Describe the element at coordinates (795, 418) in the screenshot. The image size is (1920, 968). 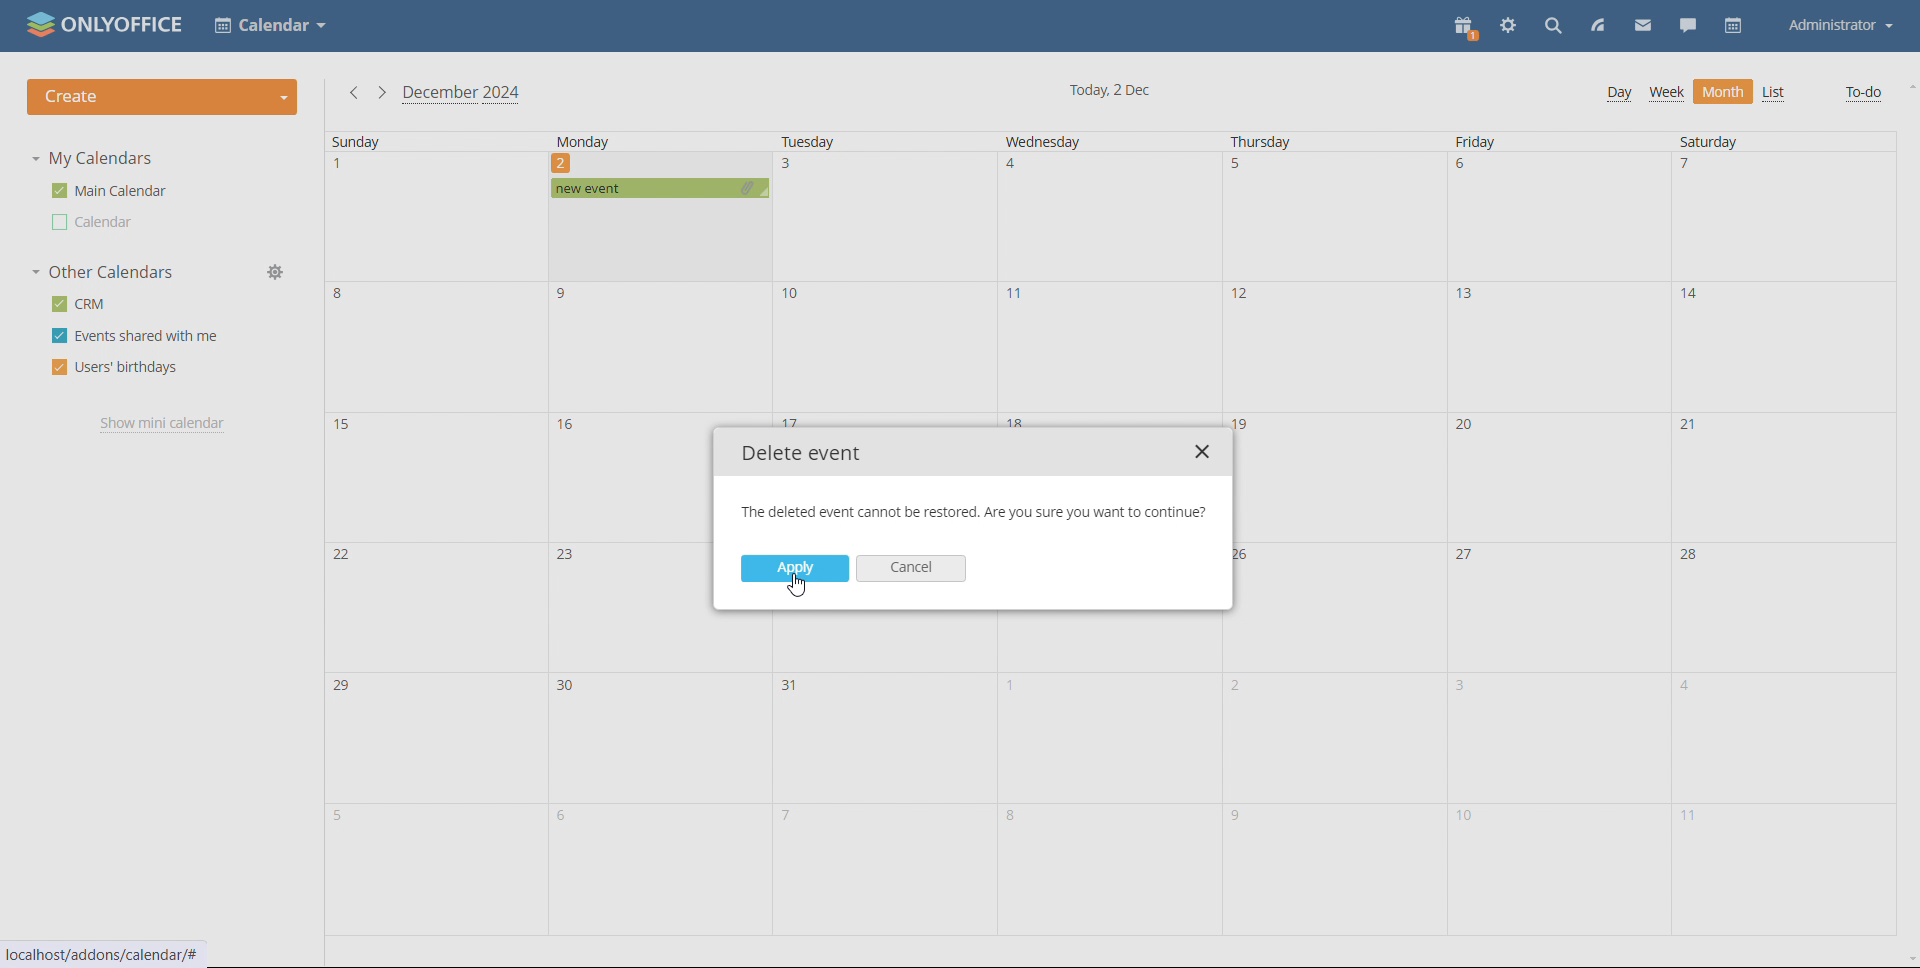
I see `17` at that location.